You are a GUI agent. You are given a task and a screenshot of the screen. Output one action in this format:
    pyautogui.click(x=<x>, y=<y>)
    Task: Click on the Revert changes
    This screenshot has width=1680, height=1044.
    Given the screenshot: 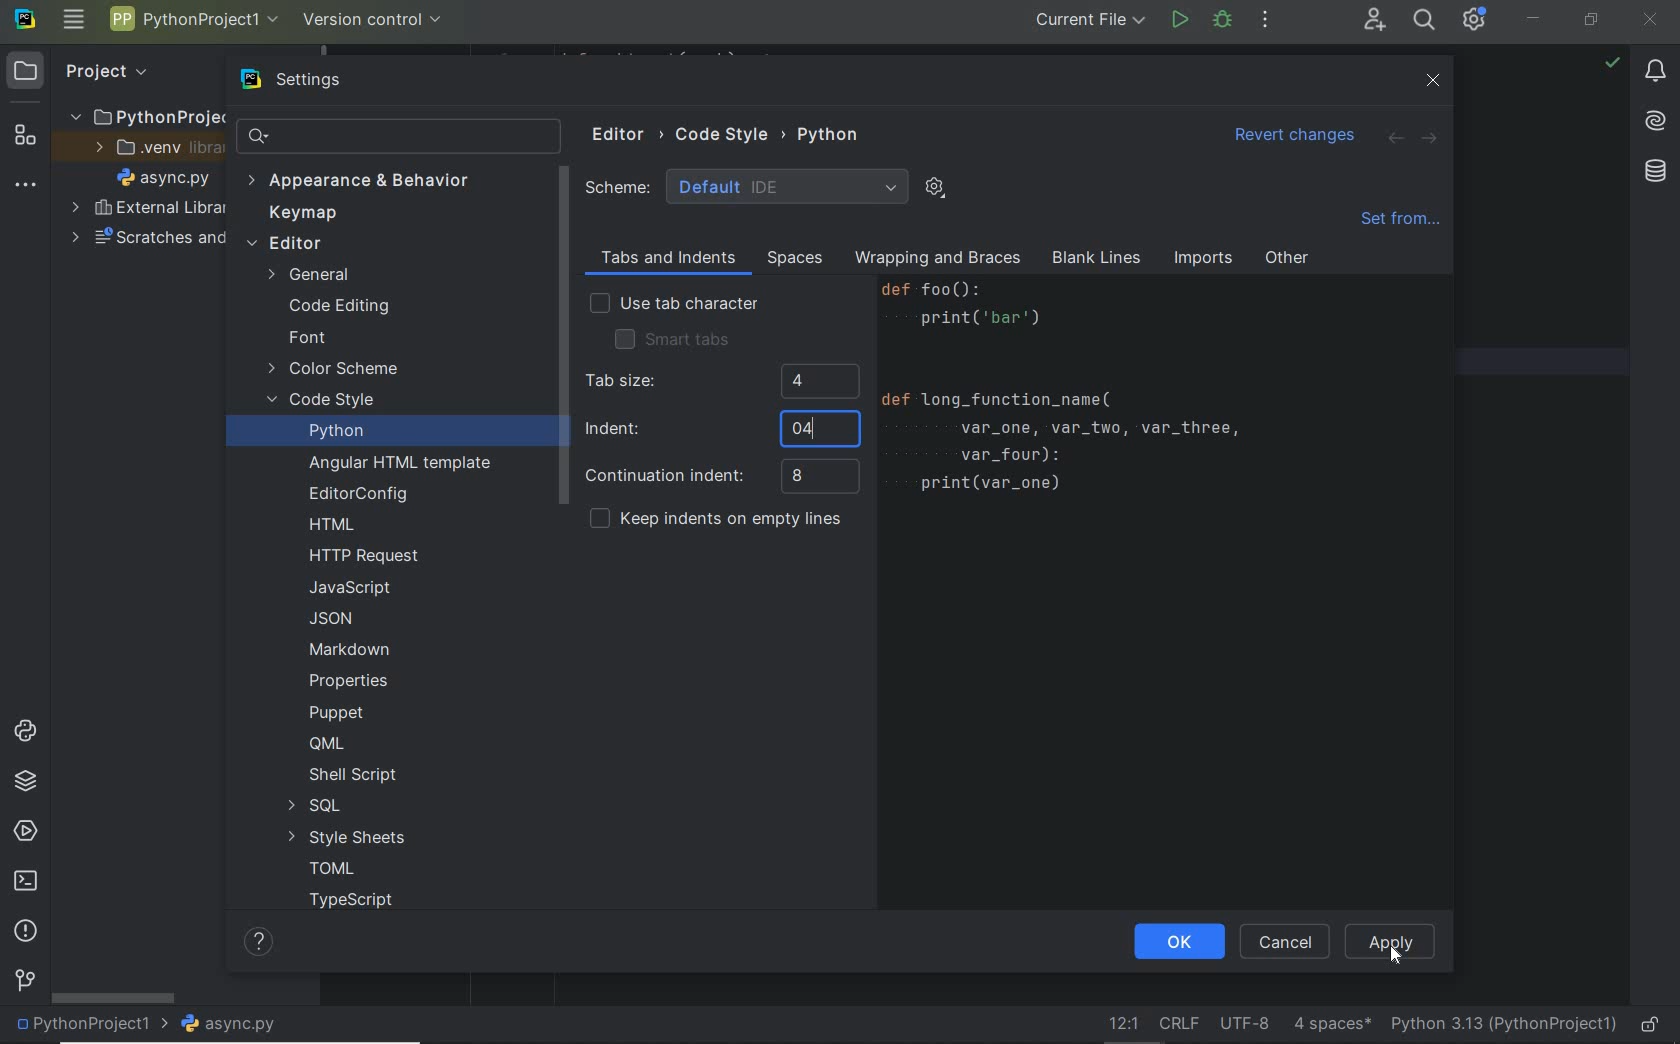 What is the action you would take?
    pyautogui.click(x=1296, y=135)
    